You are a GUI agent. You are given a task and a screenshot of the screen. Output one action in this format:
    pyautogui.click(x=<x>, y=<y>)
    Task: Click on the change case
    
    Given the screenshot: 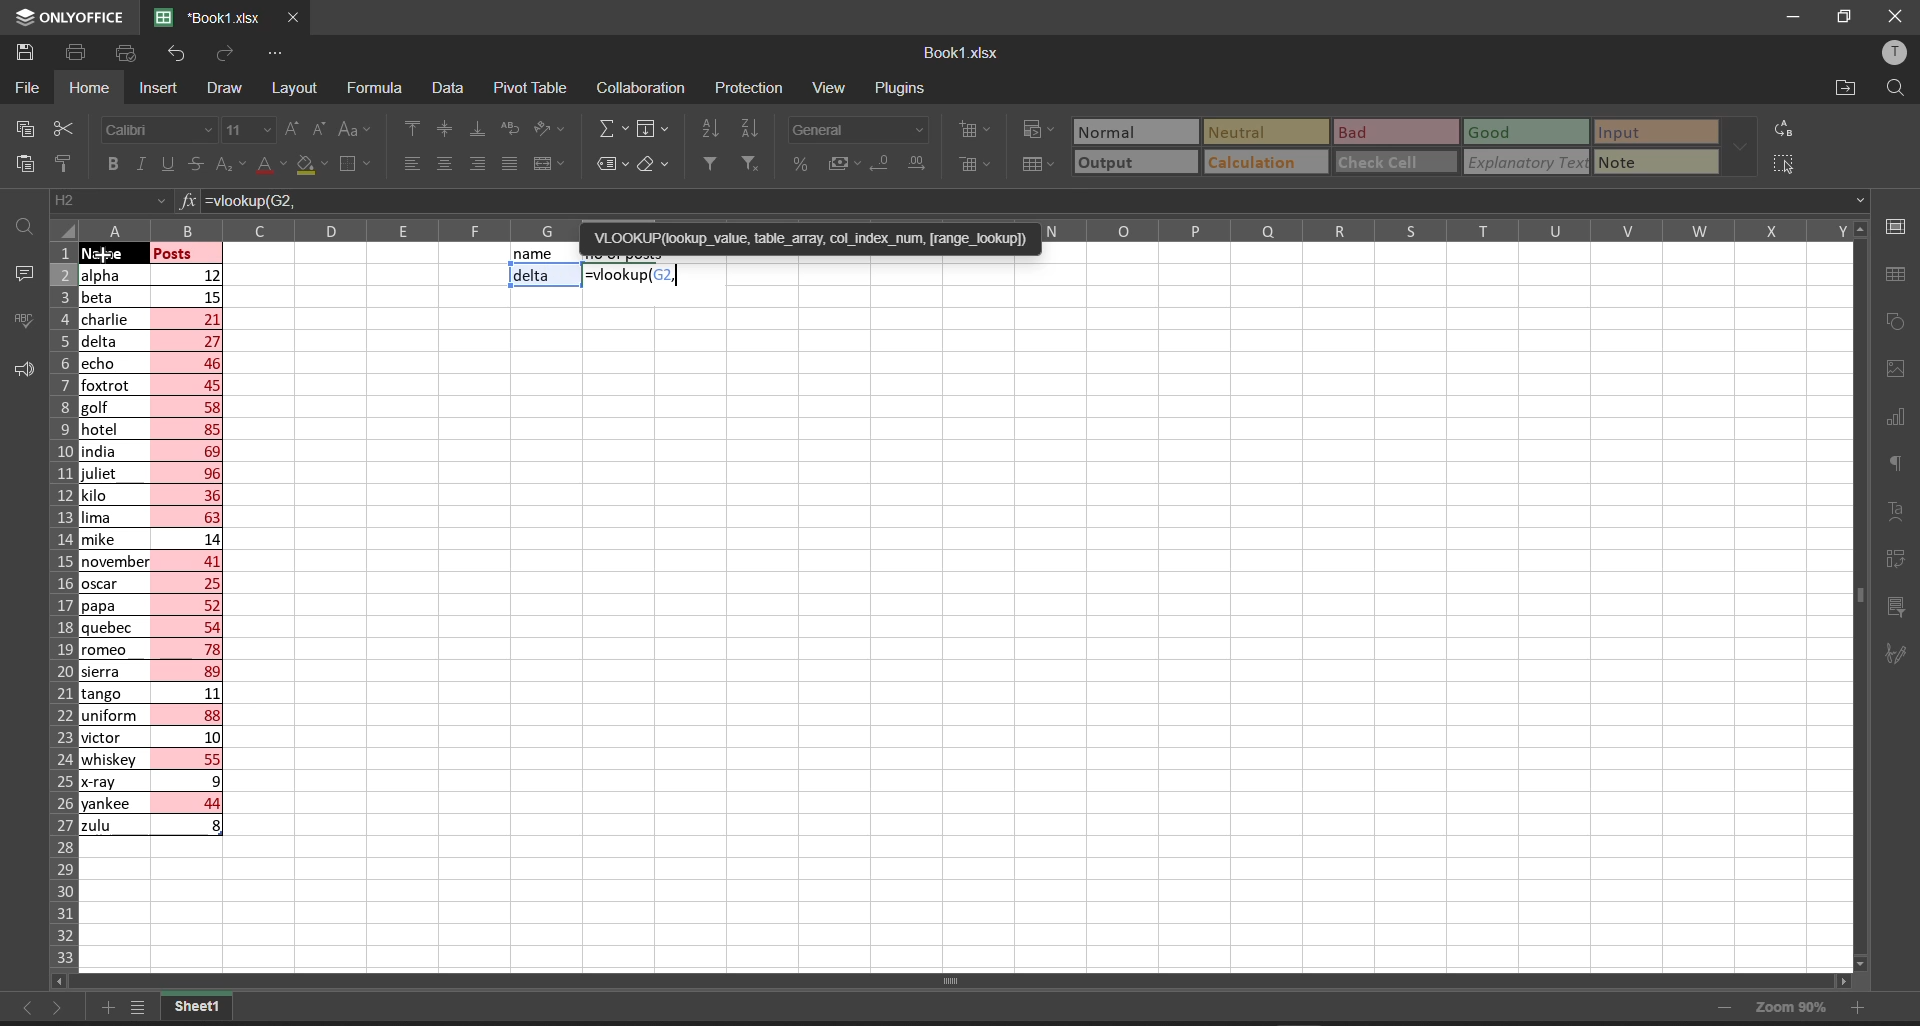 What is the action you would take?
    pyautogui.click(x=357, y=129)
    